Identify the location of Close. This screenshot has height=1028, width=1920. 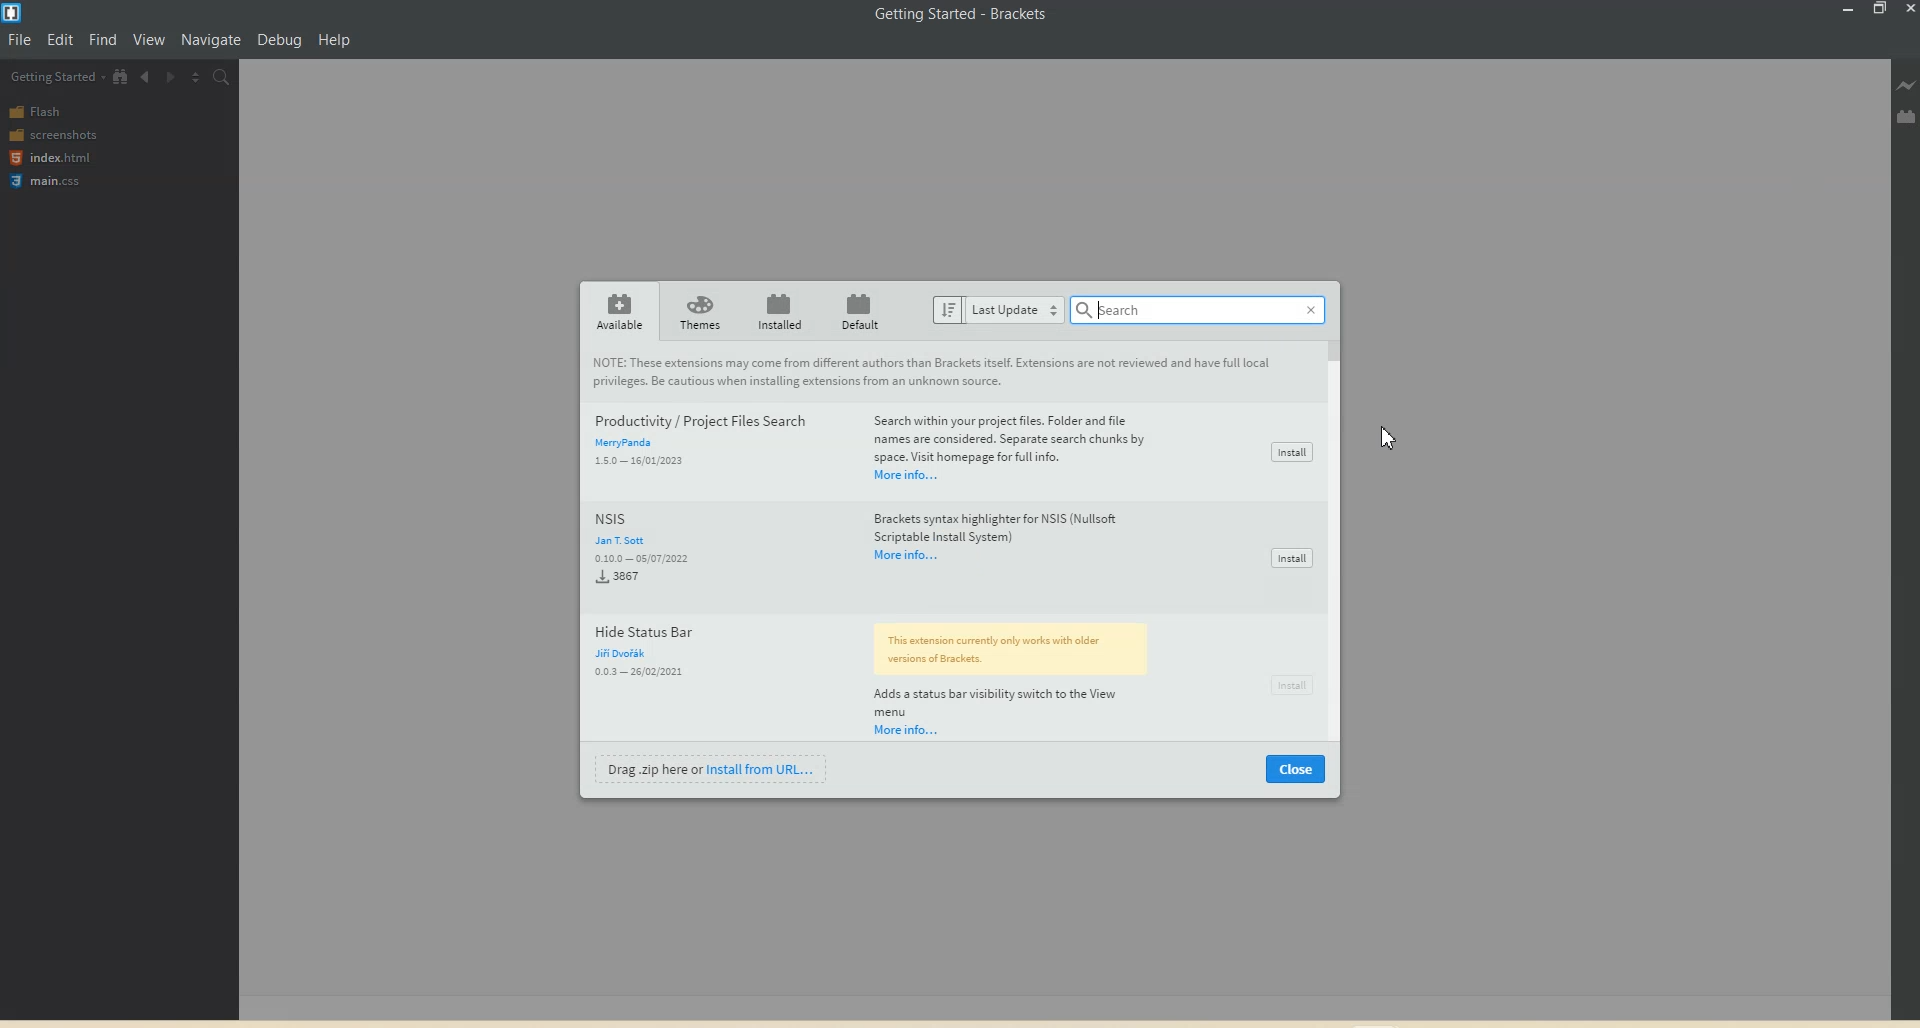
(1316, 308).